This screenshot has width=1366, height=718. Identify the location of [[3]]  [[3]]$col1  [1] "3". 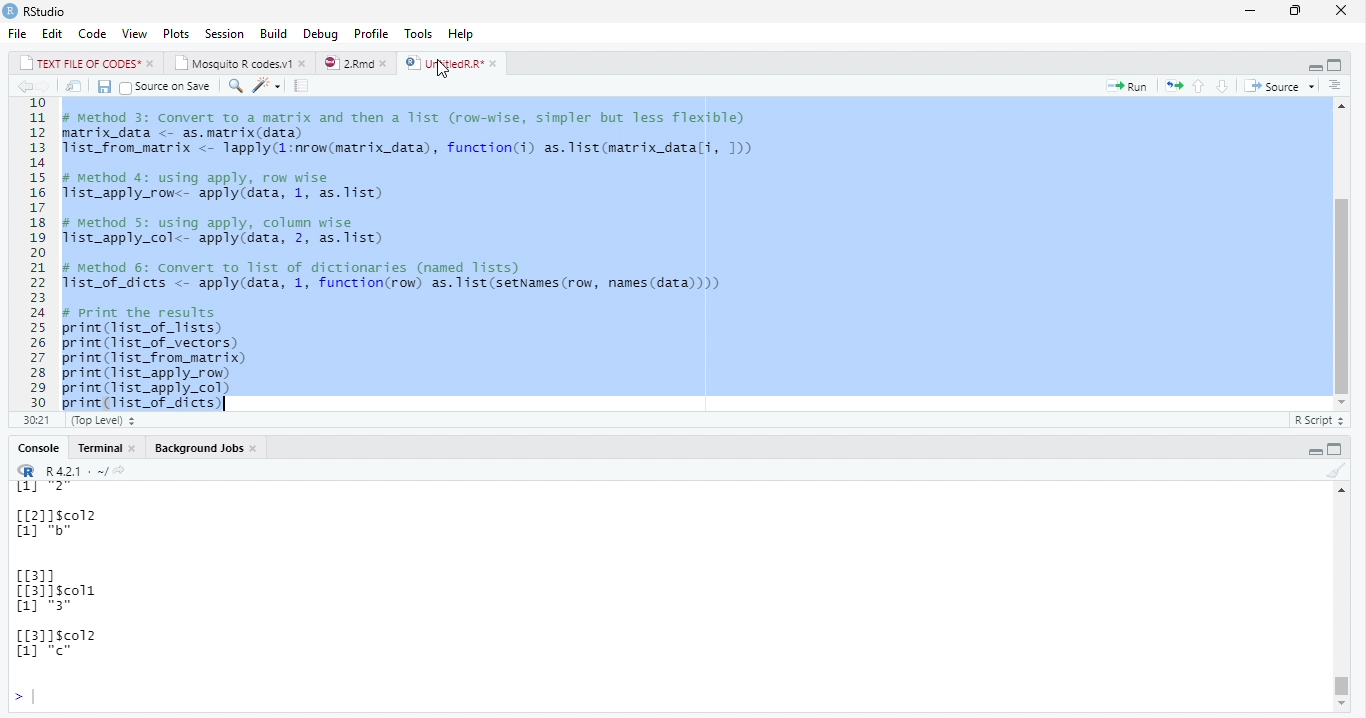
(55, 594).